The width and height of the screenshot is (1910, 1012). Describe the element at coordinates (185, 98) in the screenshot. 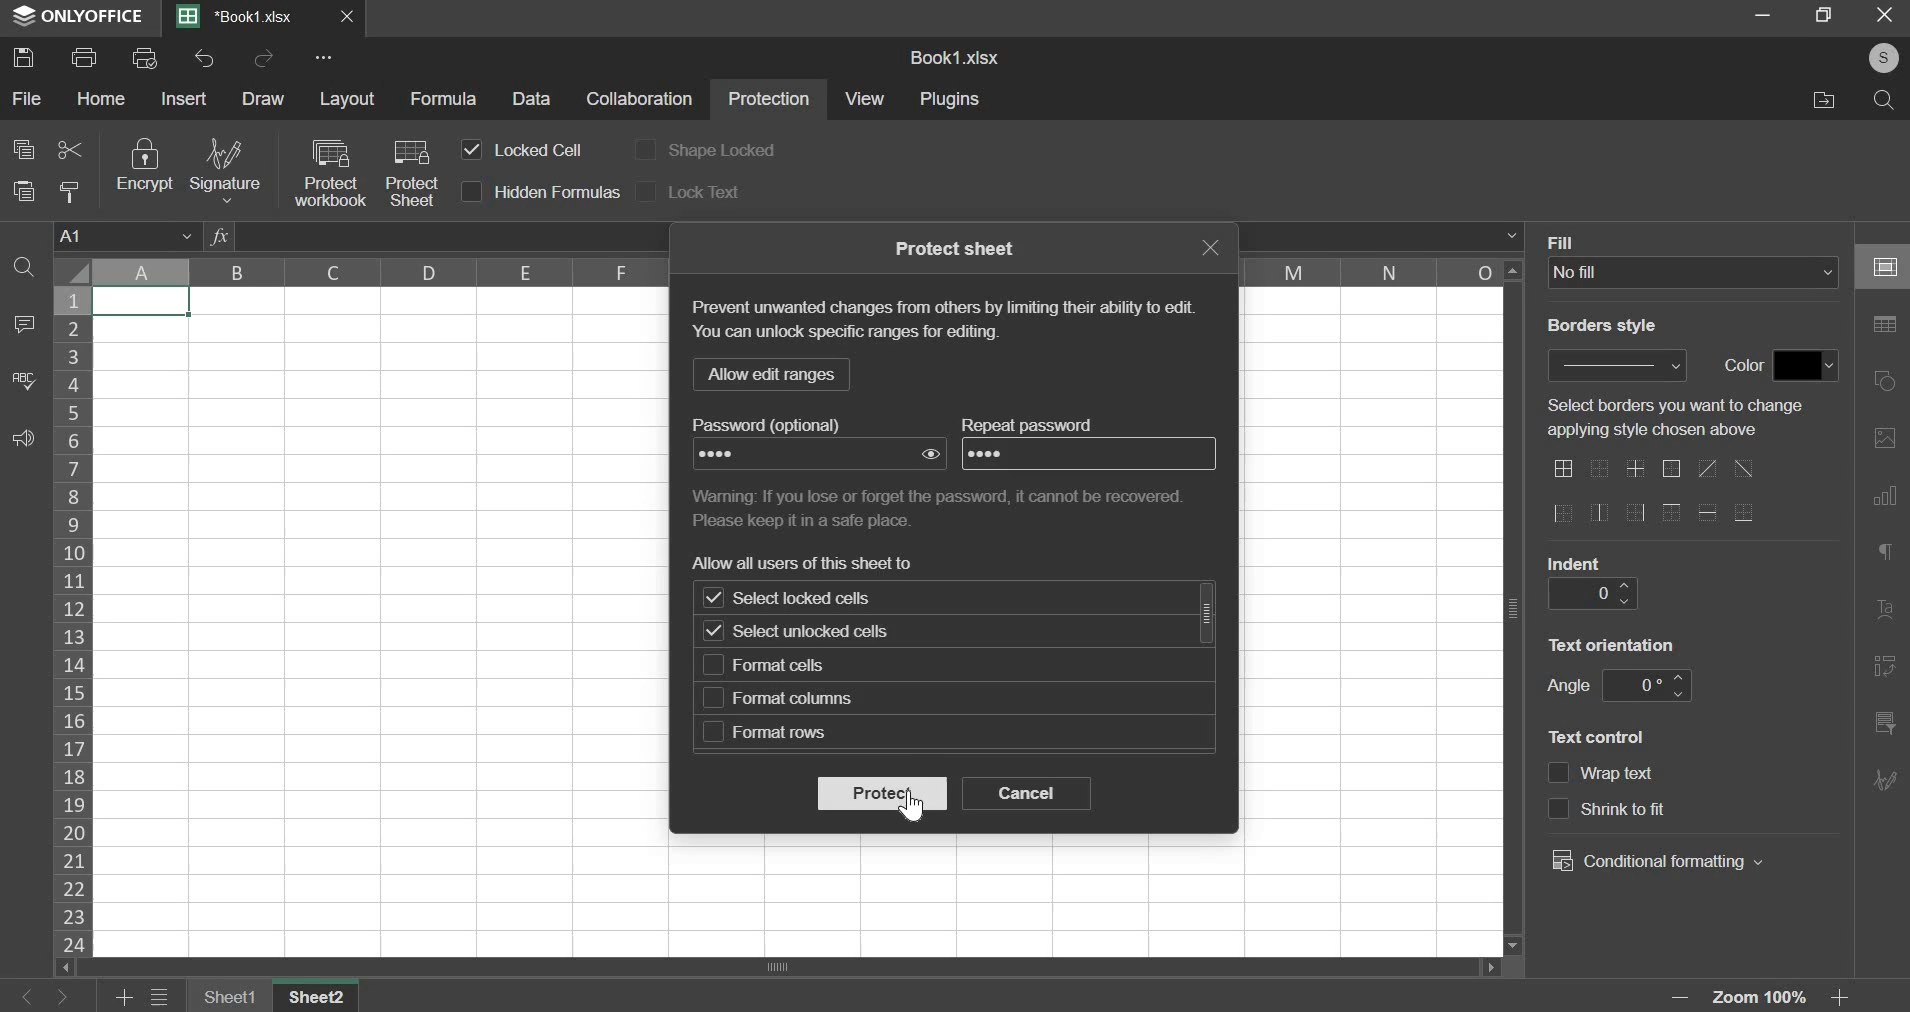

I see `insert` at that location.